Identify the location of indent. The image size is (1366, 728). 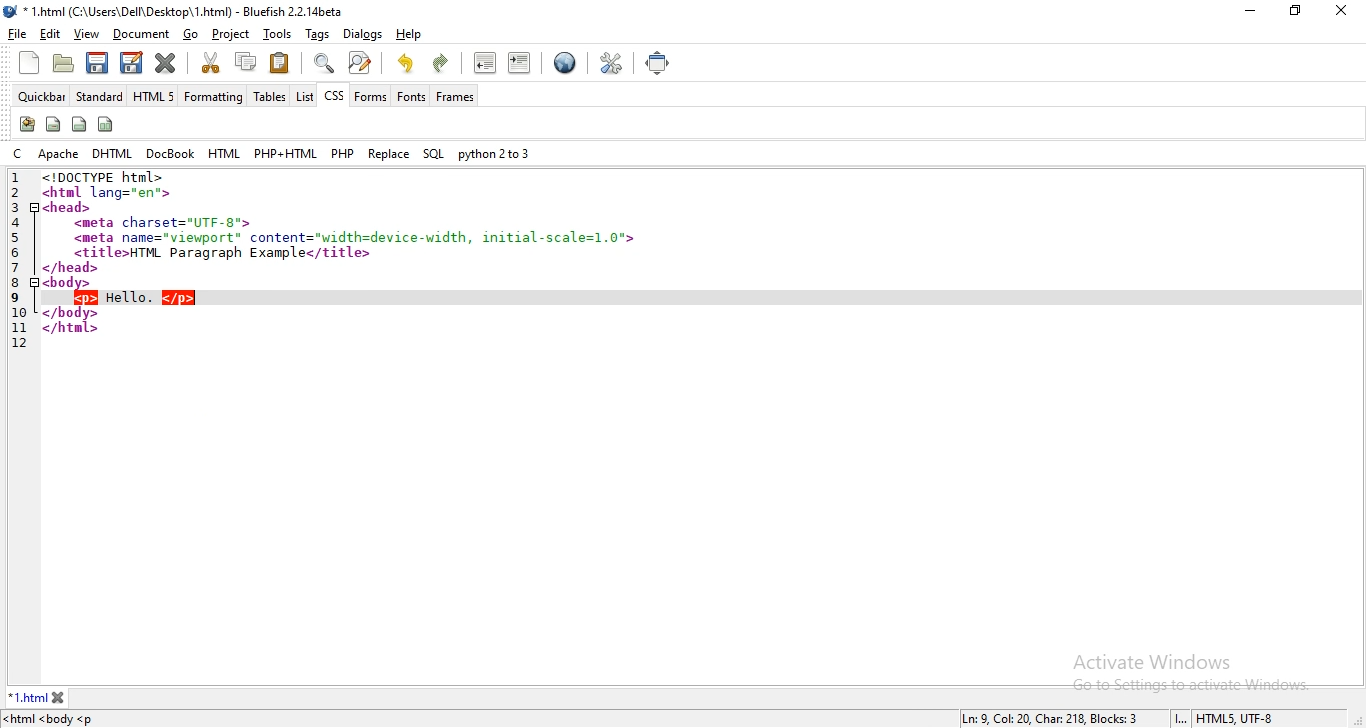
(522, 64).